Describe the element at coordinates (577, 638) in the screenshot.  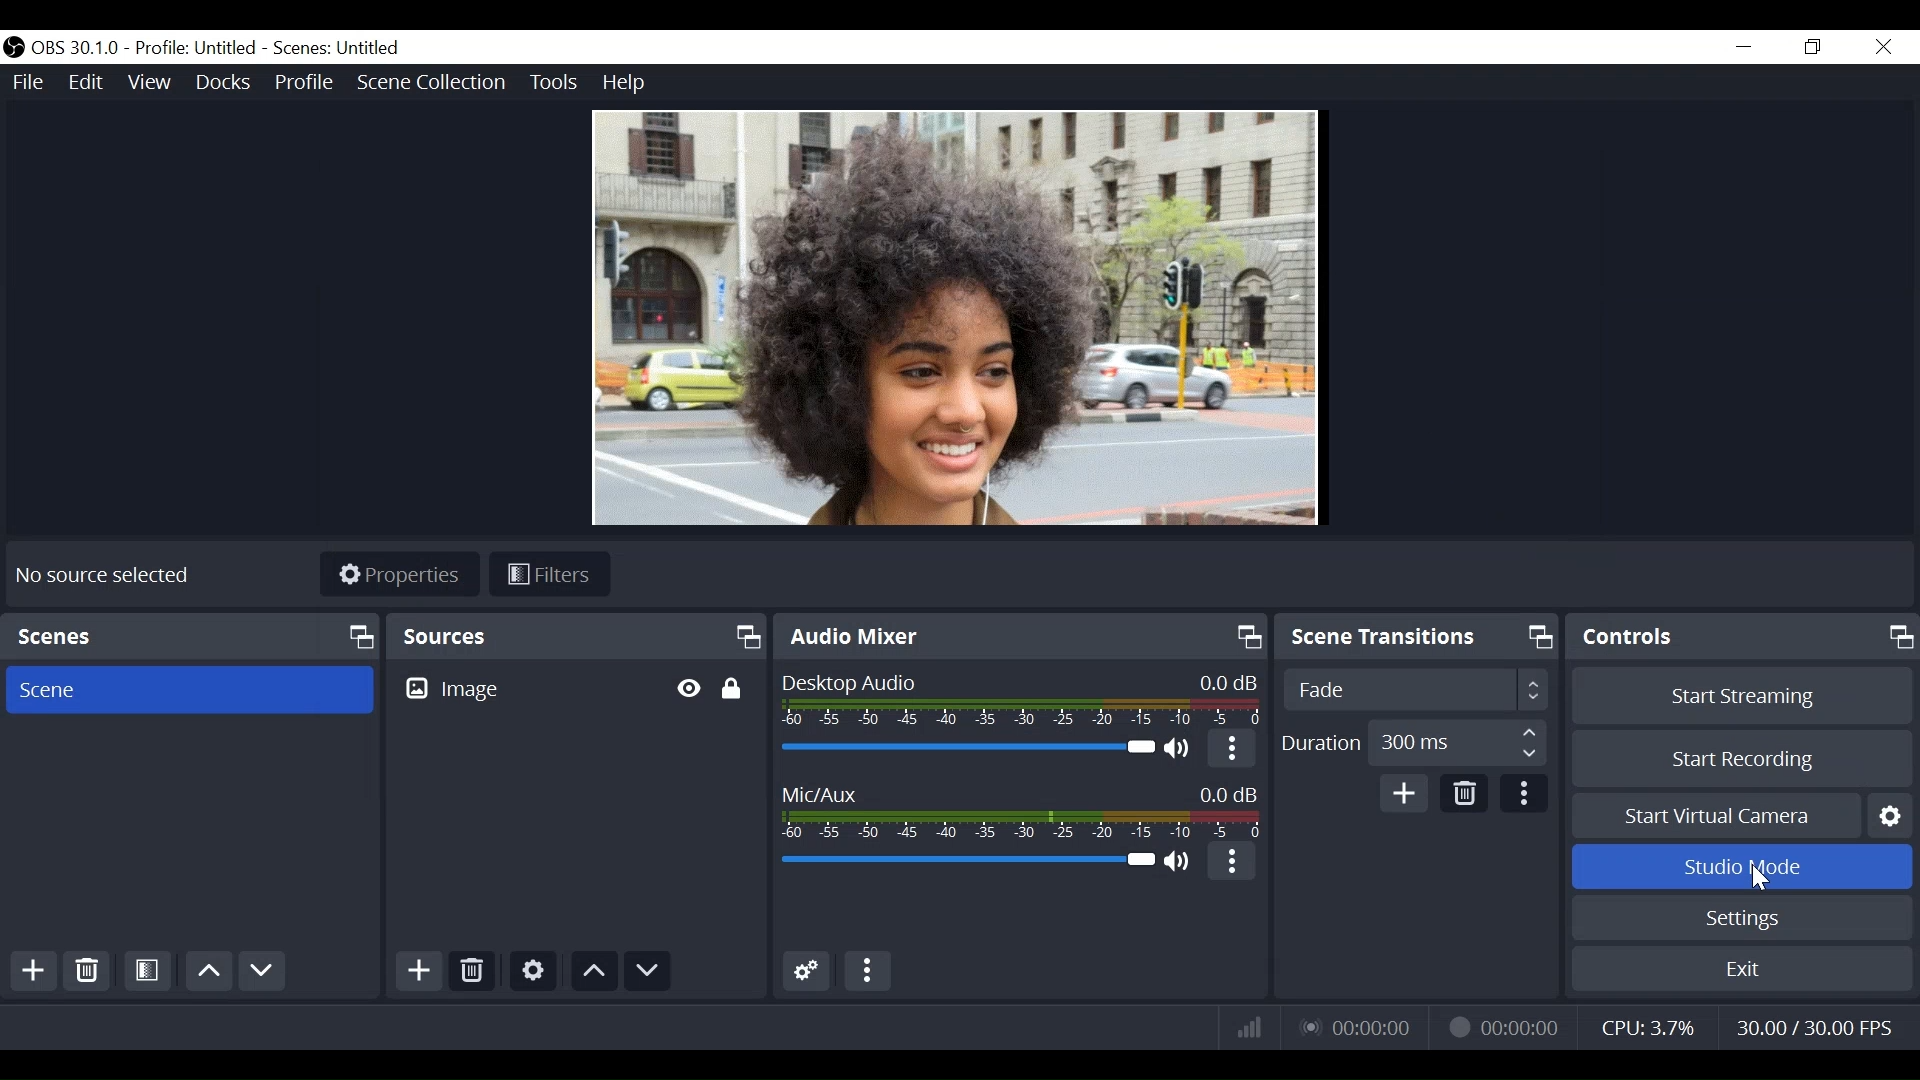
I see `Sources` at that location.